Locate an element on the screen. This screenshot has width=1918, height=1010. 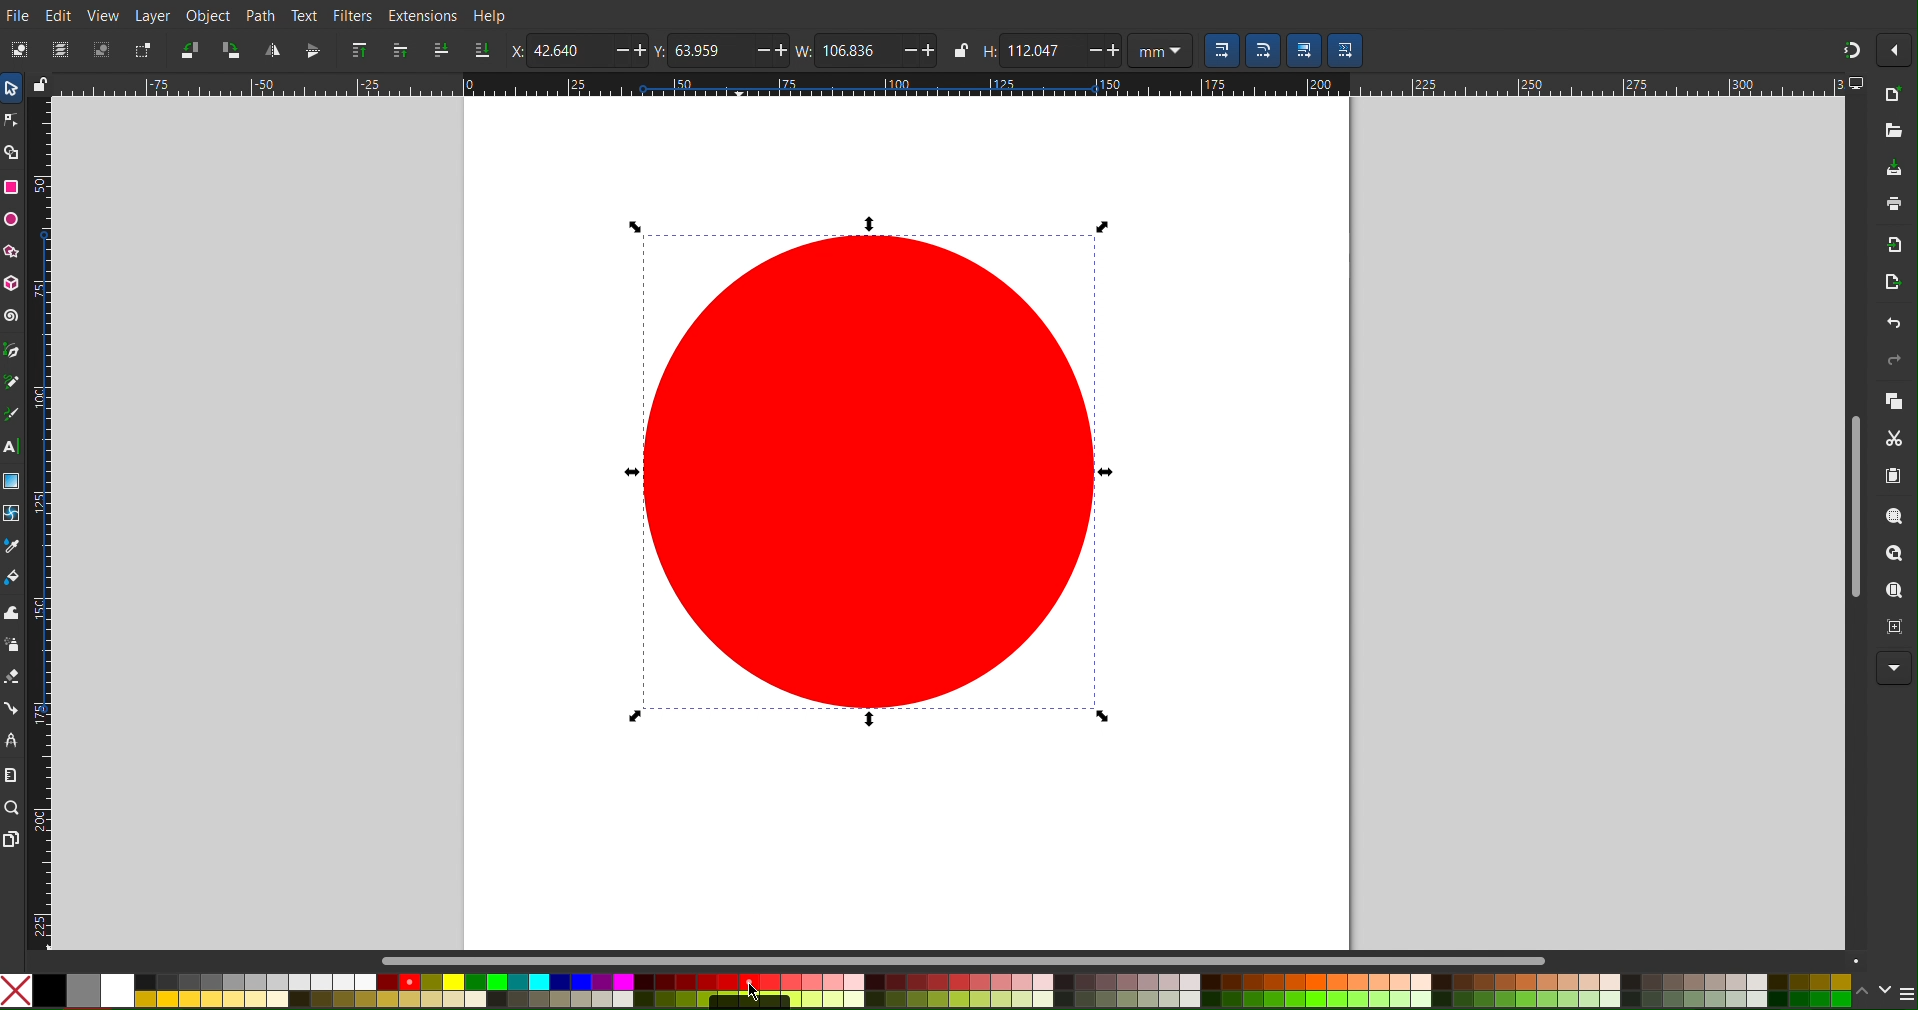
Zoom Tool is located at coordinates (12, 809).